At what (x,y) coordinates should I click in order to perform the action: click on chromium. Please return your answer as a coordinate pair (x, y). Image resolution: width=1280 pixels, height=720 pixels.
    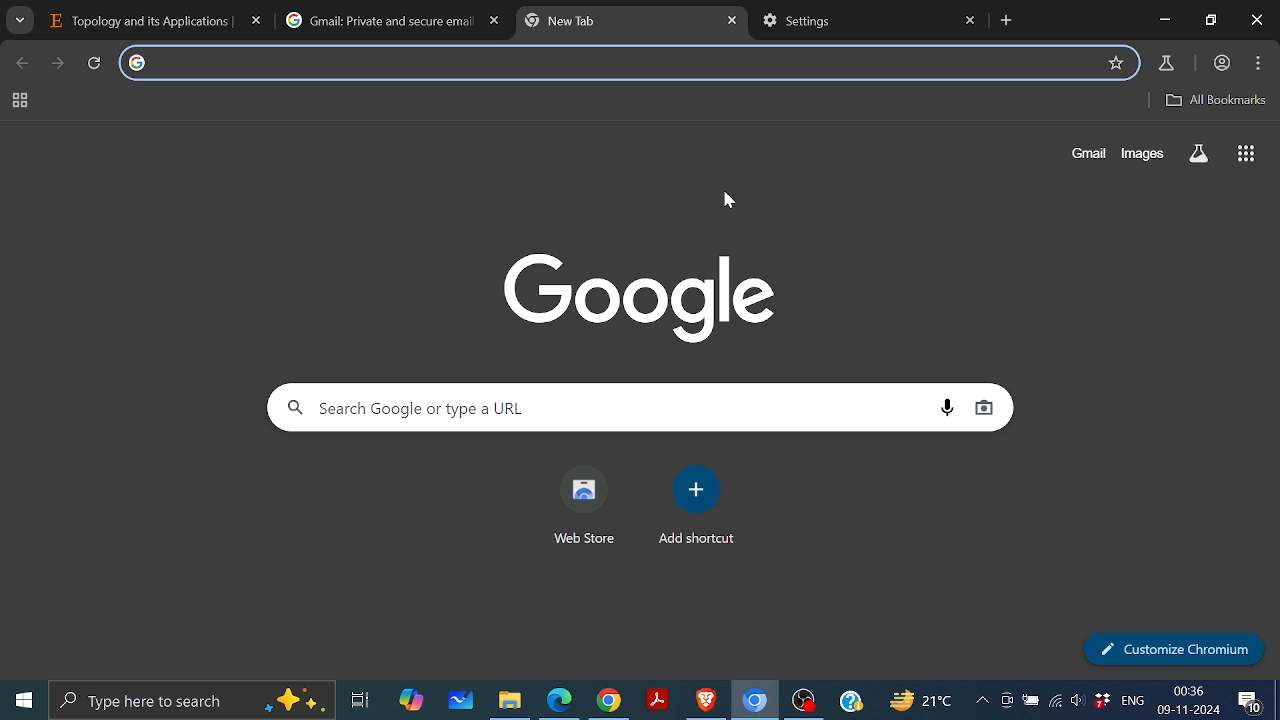
    Looking at the image, I should click on (755, 701).